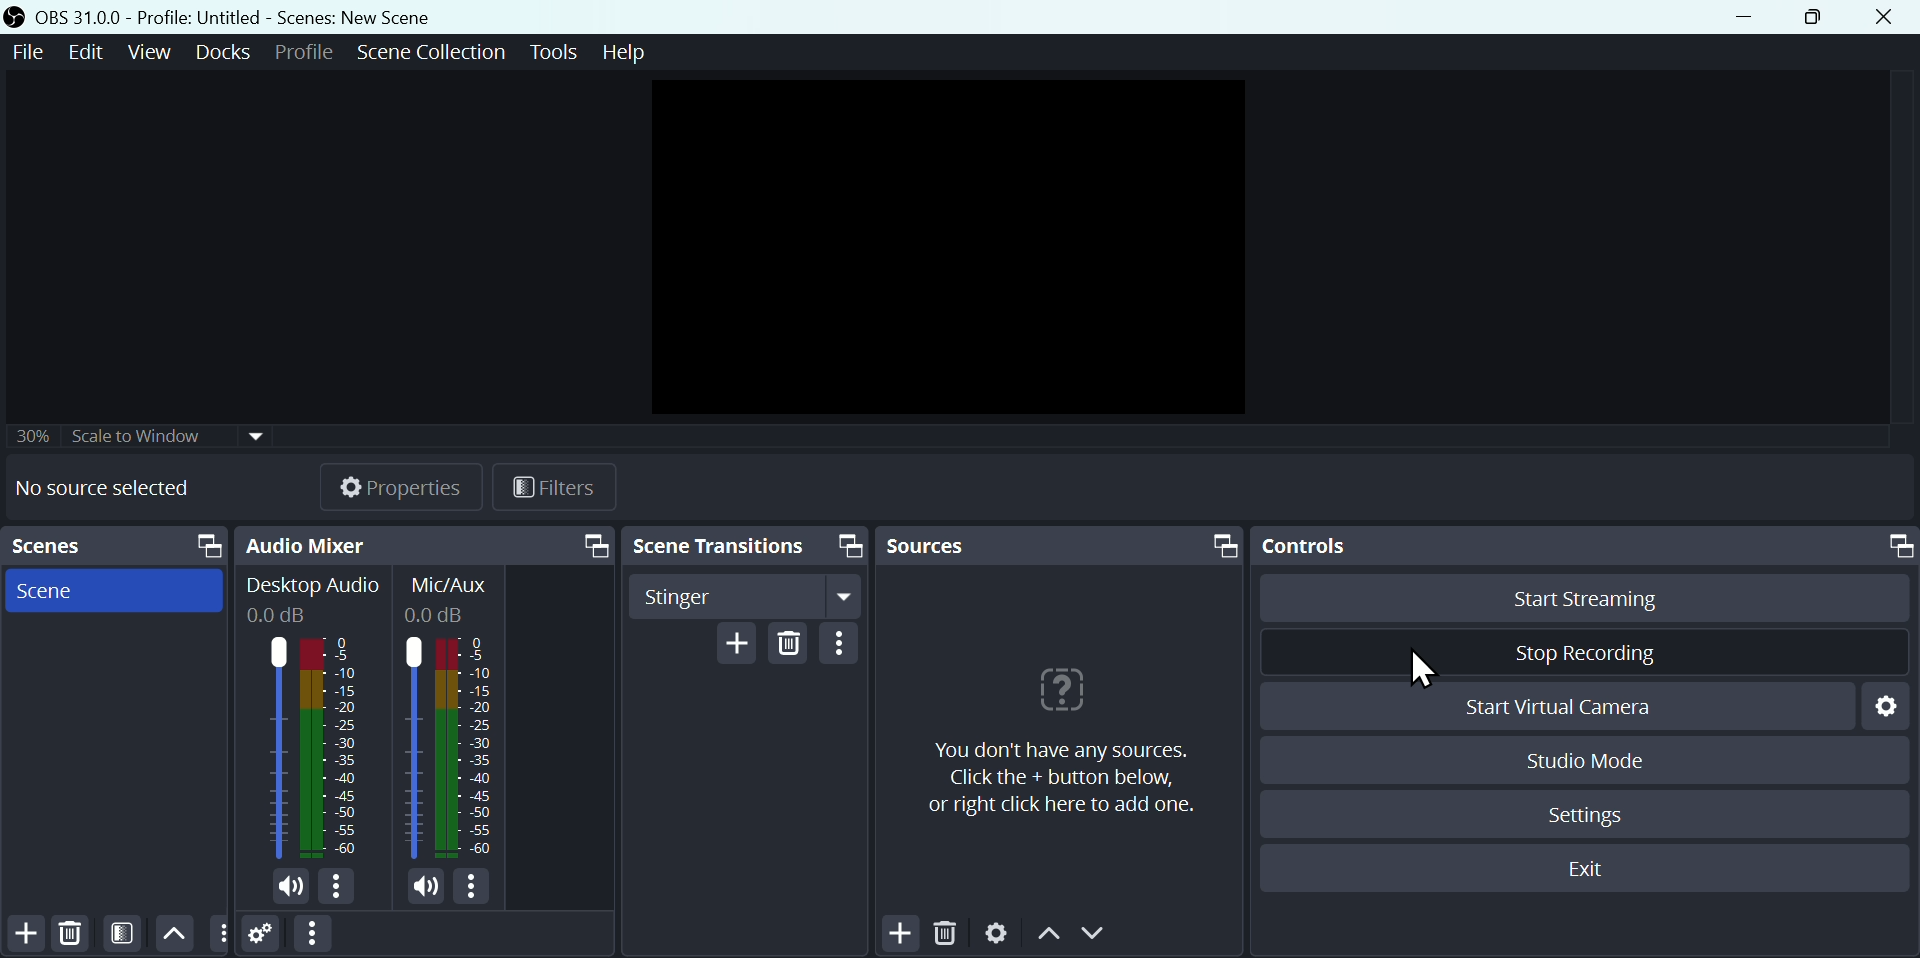  What do you see at coordinates (121, 931) in the screenshot?
I see `Filter` at bounding box center [121, 931].